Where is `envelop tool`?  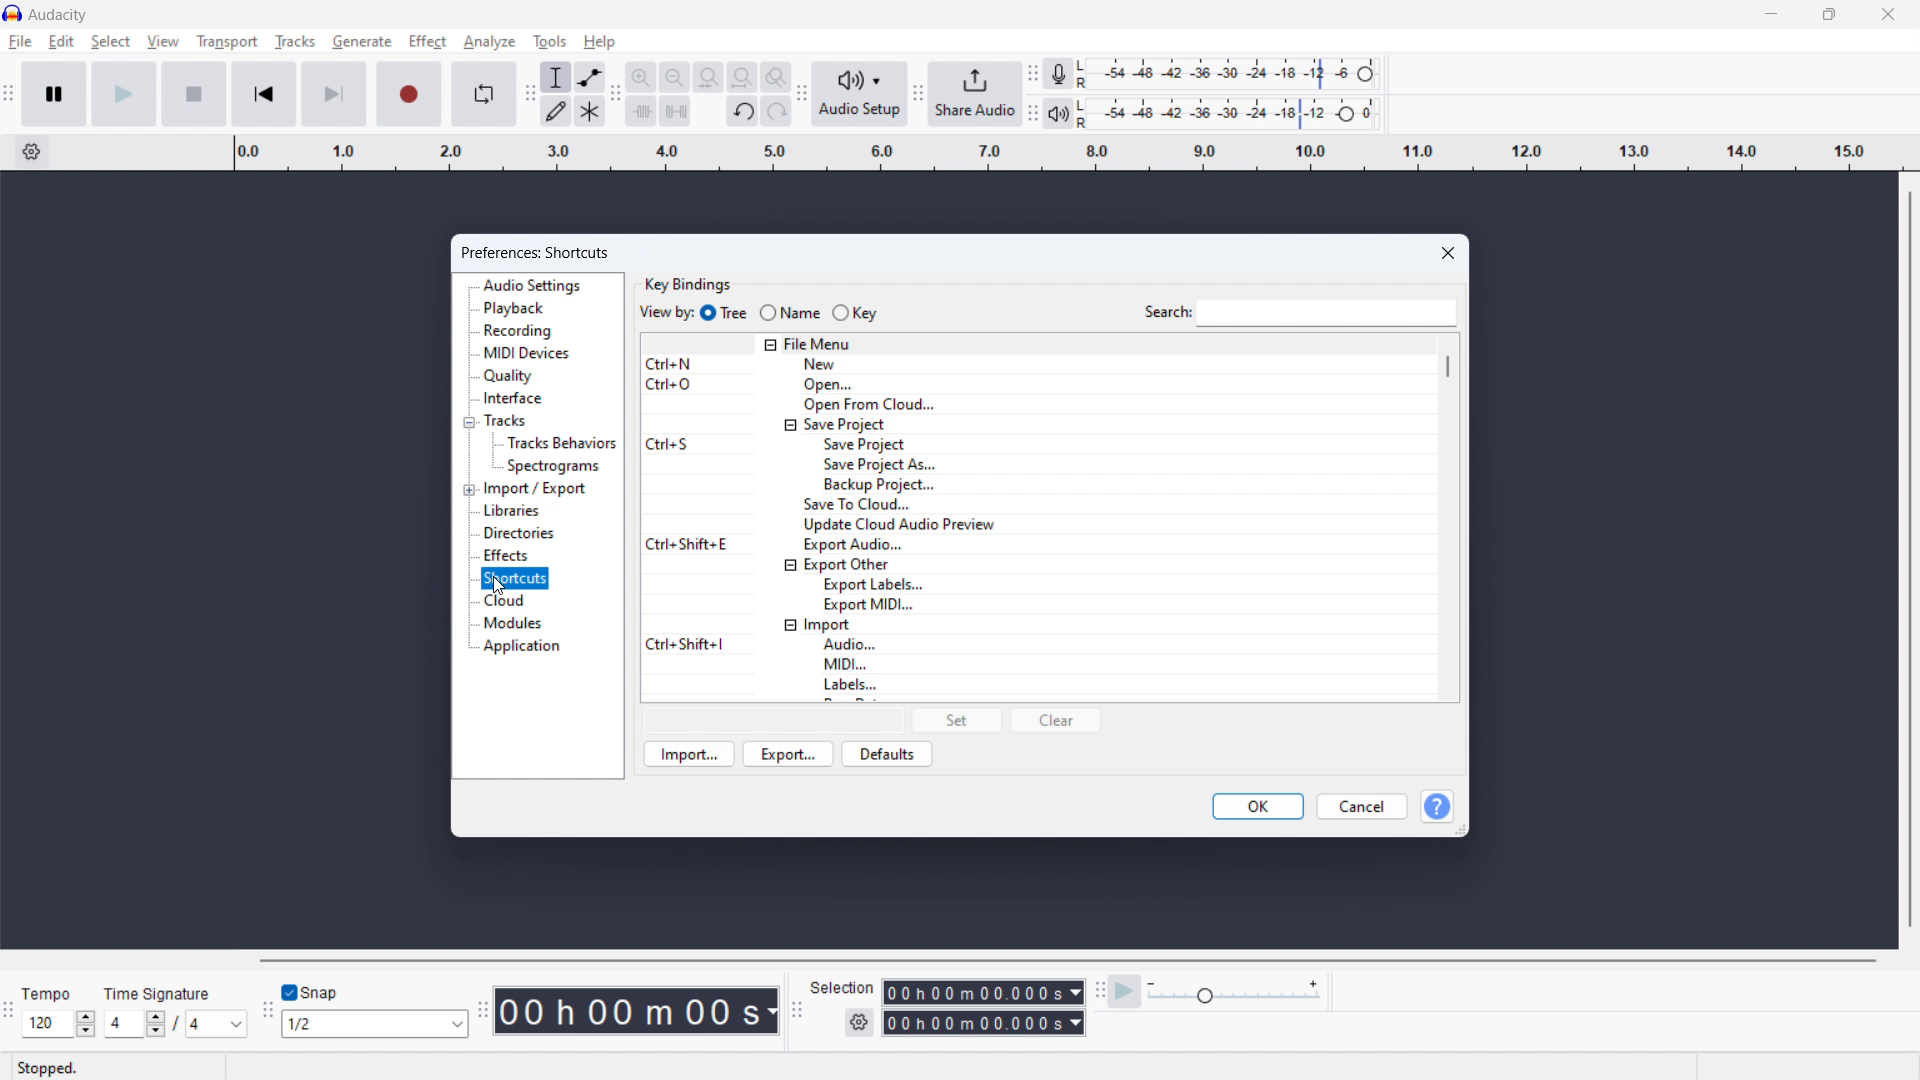
envelop tool is located at coordinates (589, 78).